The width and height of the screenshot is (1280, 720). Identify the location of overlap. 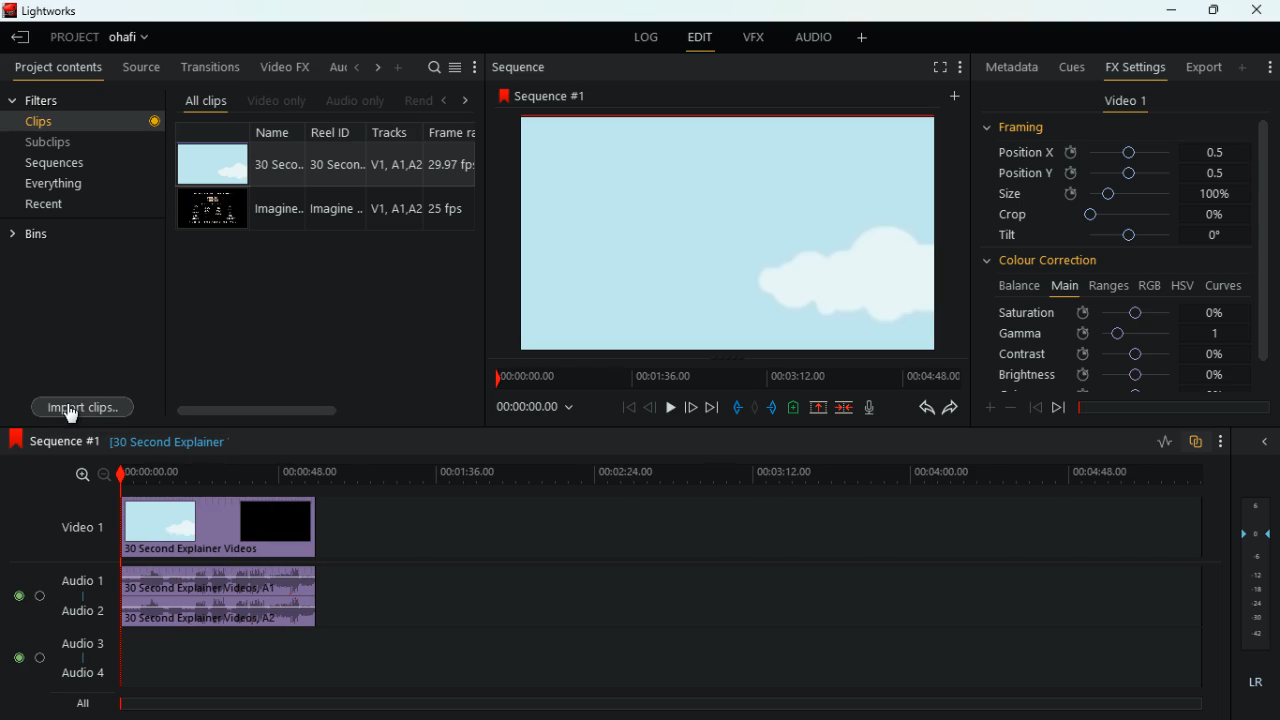
(1196, 443).